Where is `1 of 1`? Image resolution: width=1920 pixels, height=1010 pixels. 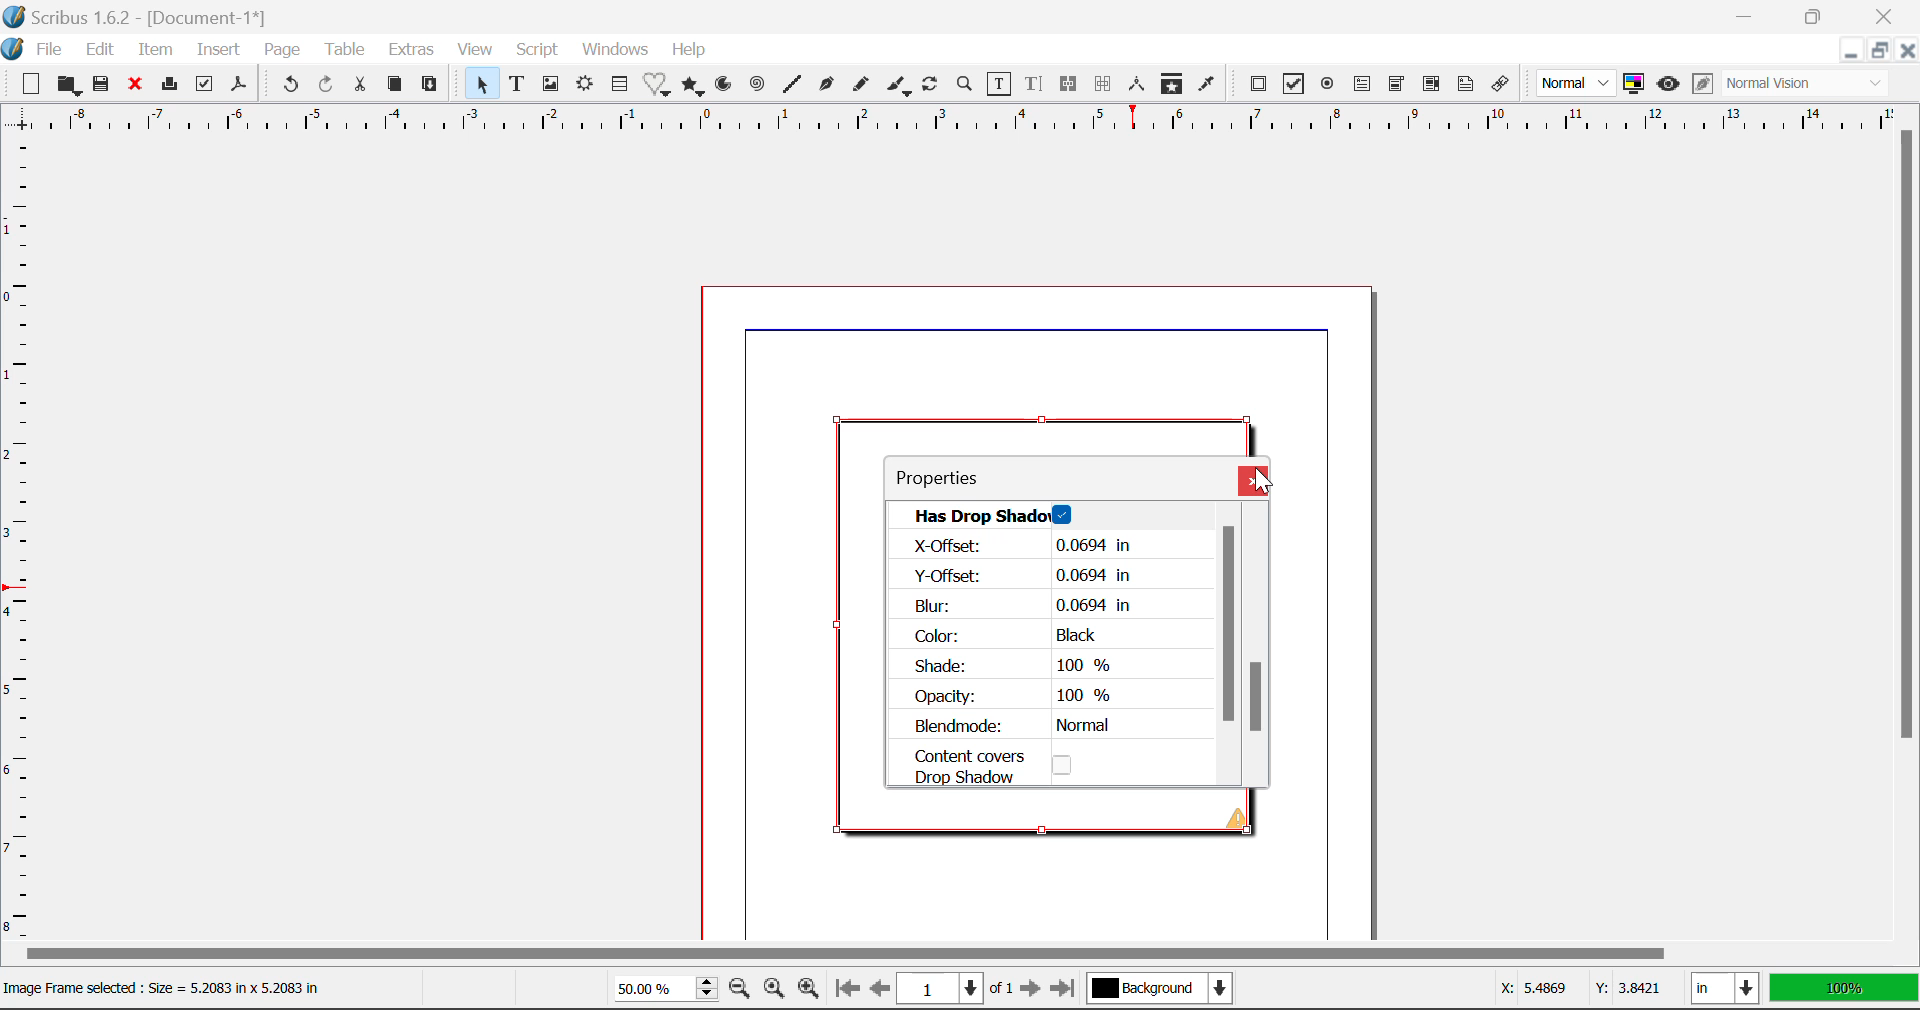
1 of 1 is located at coordinates (954, 989).